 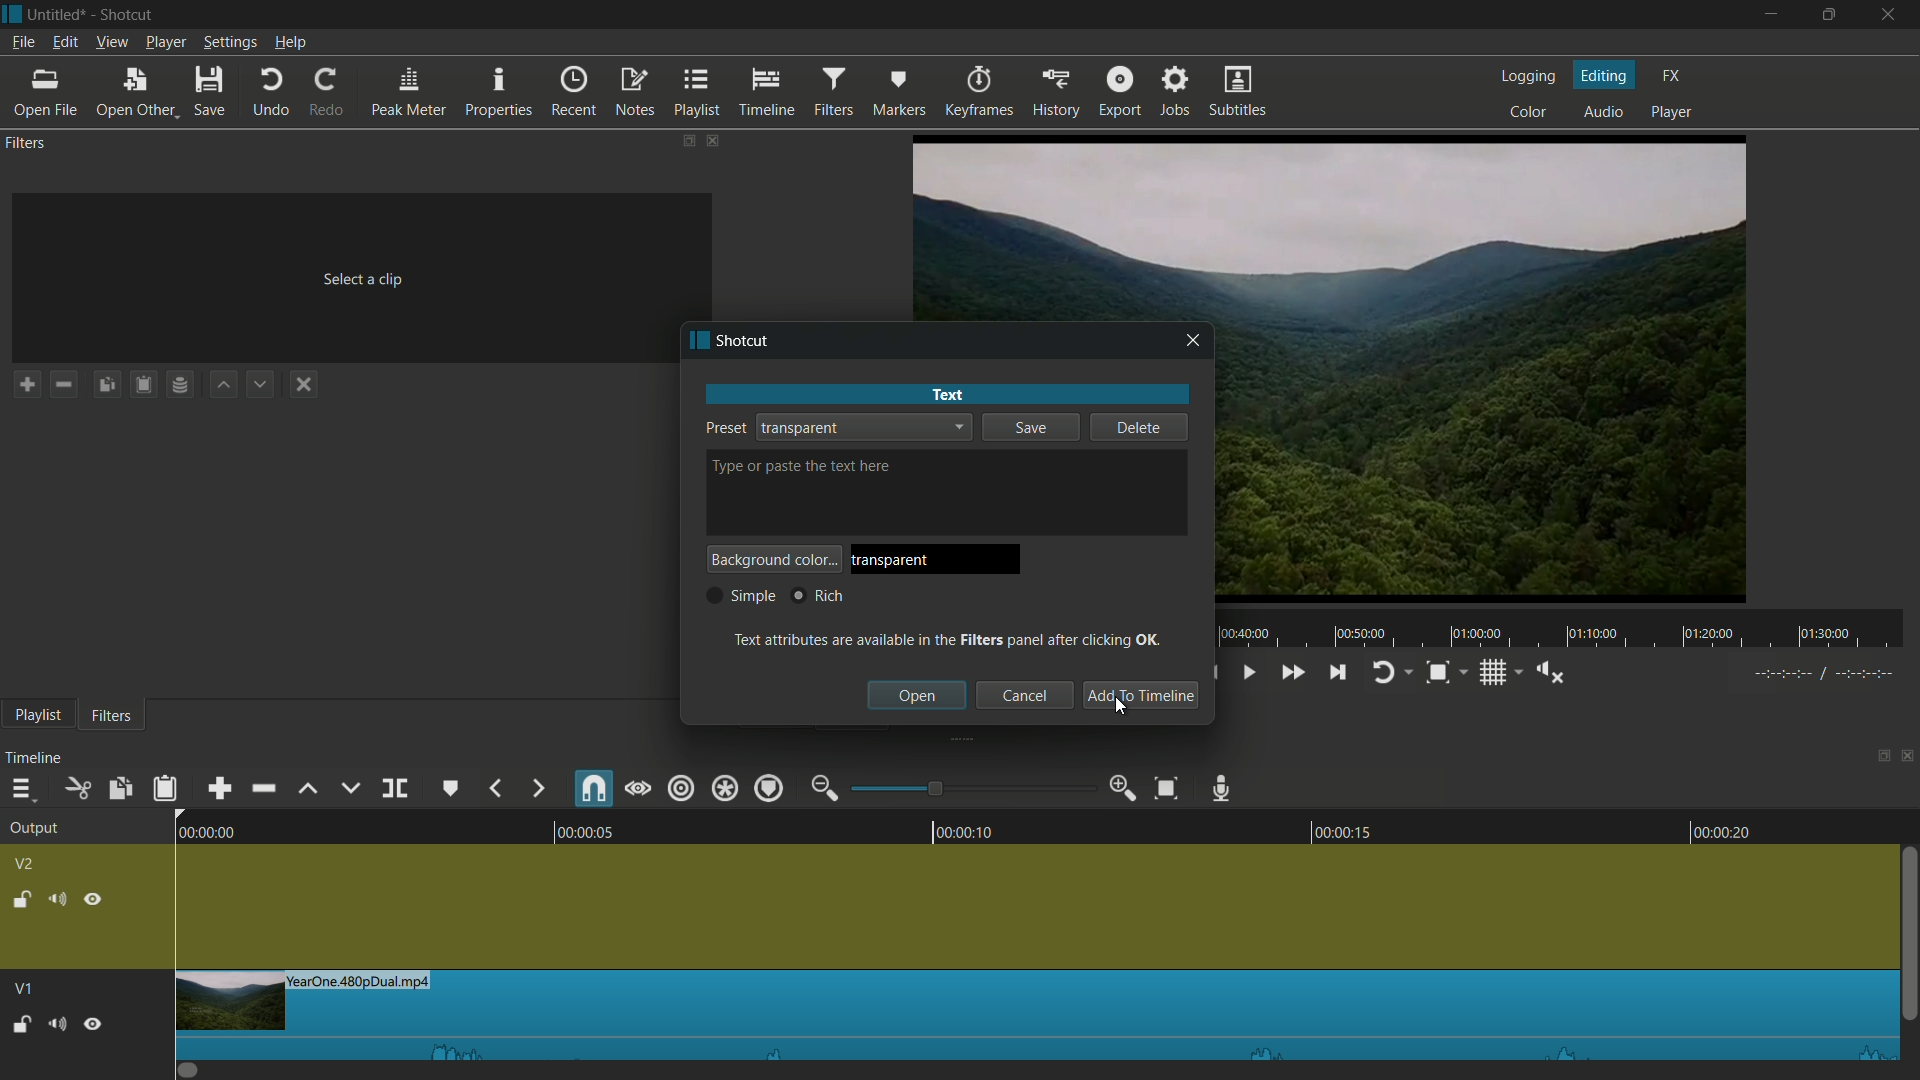 I want to click on V1, so click(x=21, y=983).